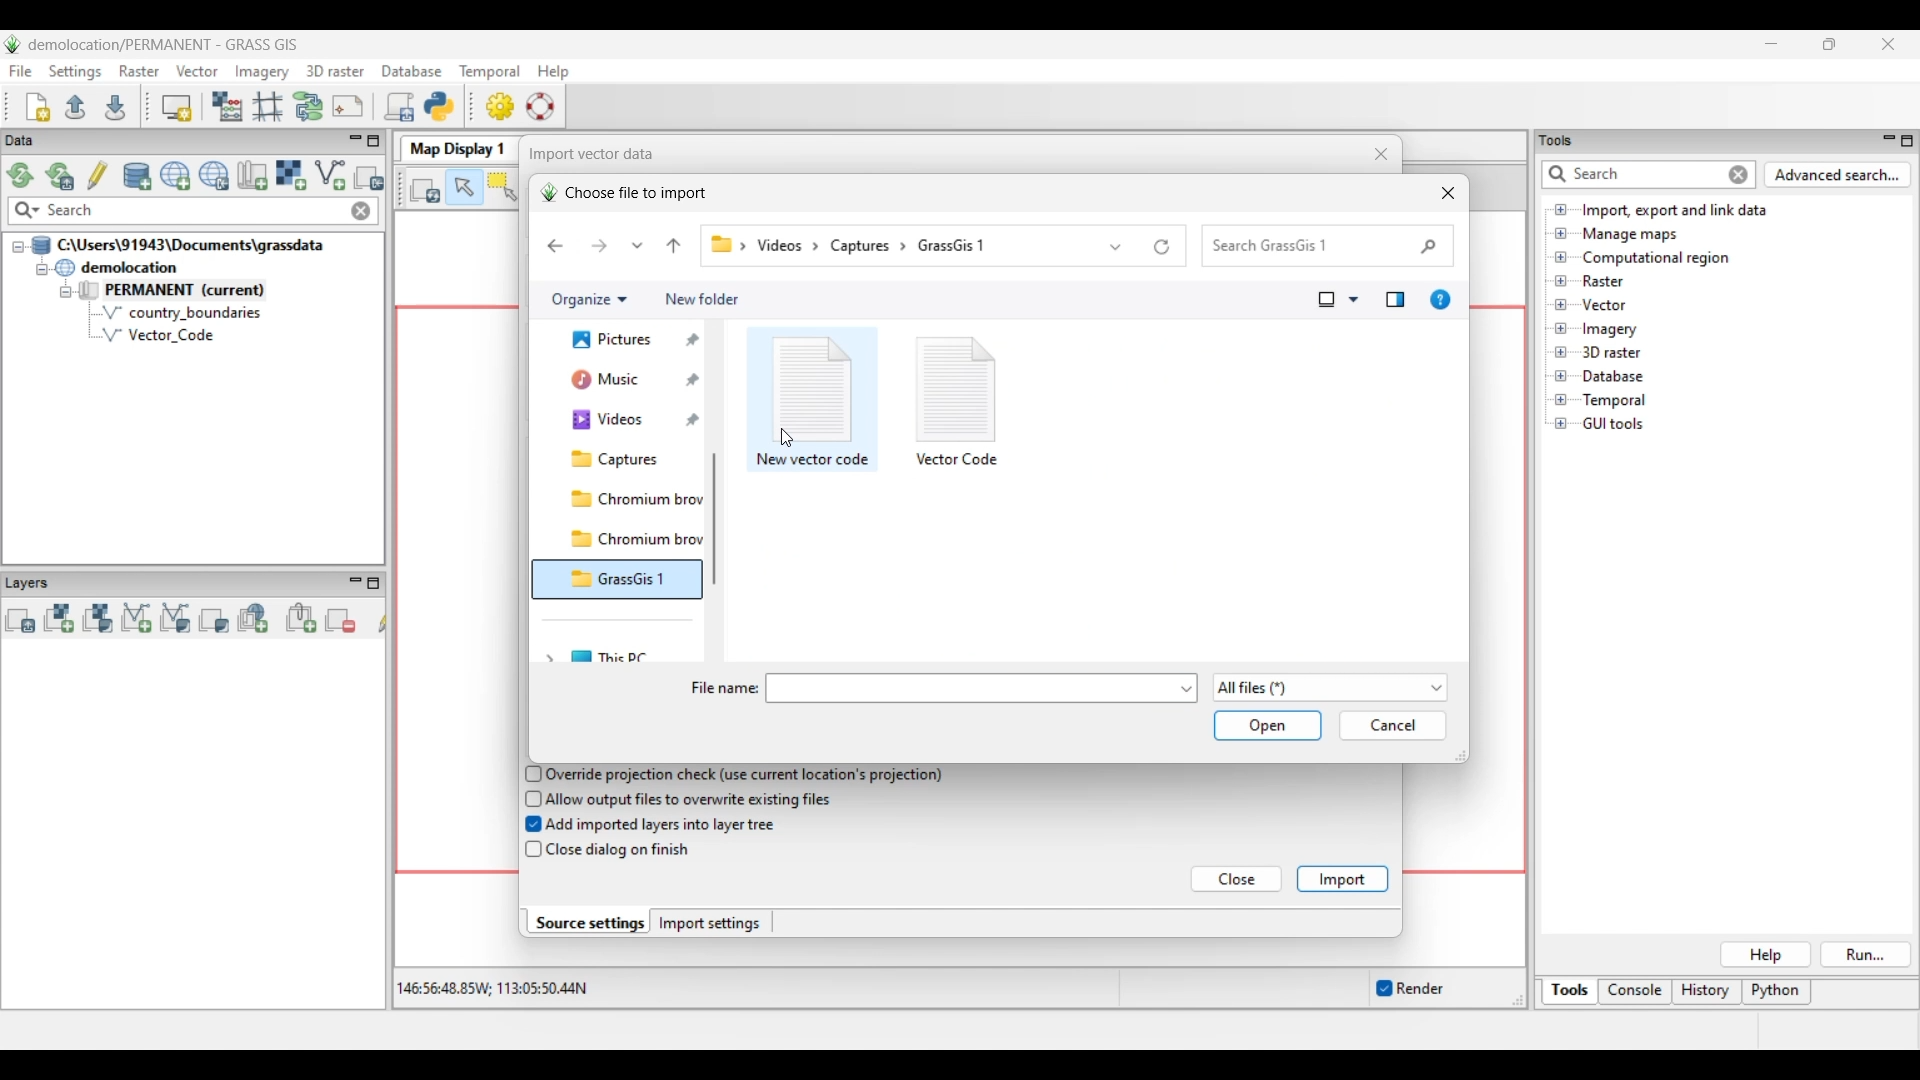 The width and height of the screenshot is (1920, 1080). I want to click on Choose file to import, so click(623, 193).